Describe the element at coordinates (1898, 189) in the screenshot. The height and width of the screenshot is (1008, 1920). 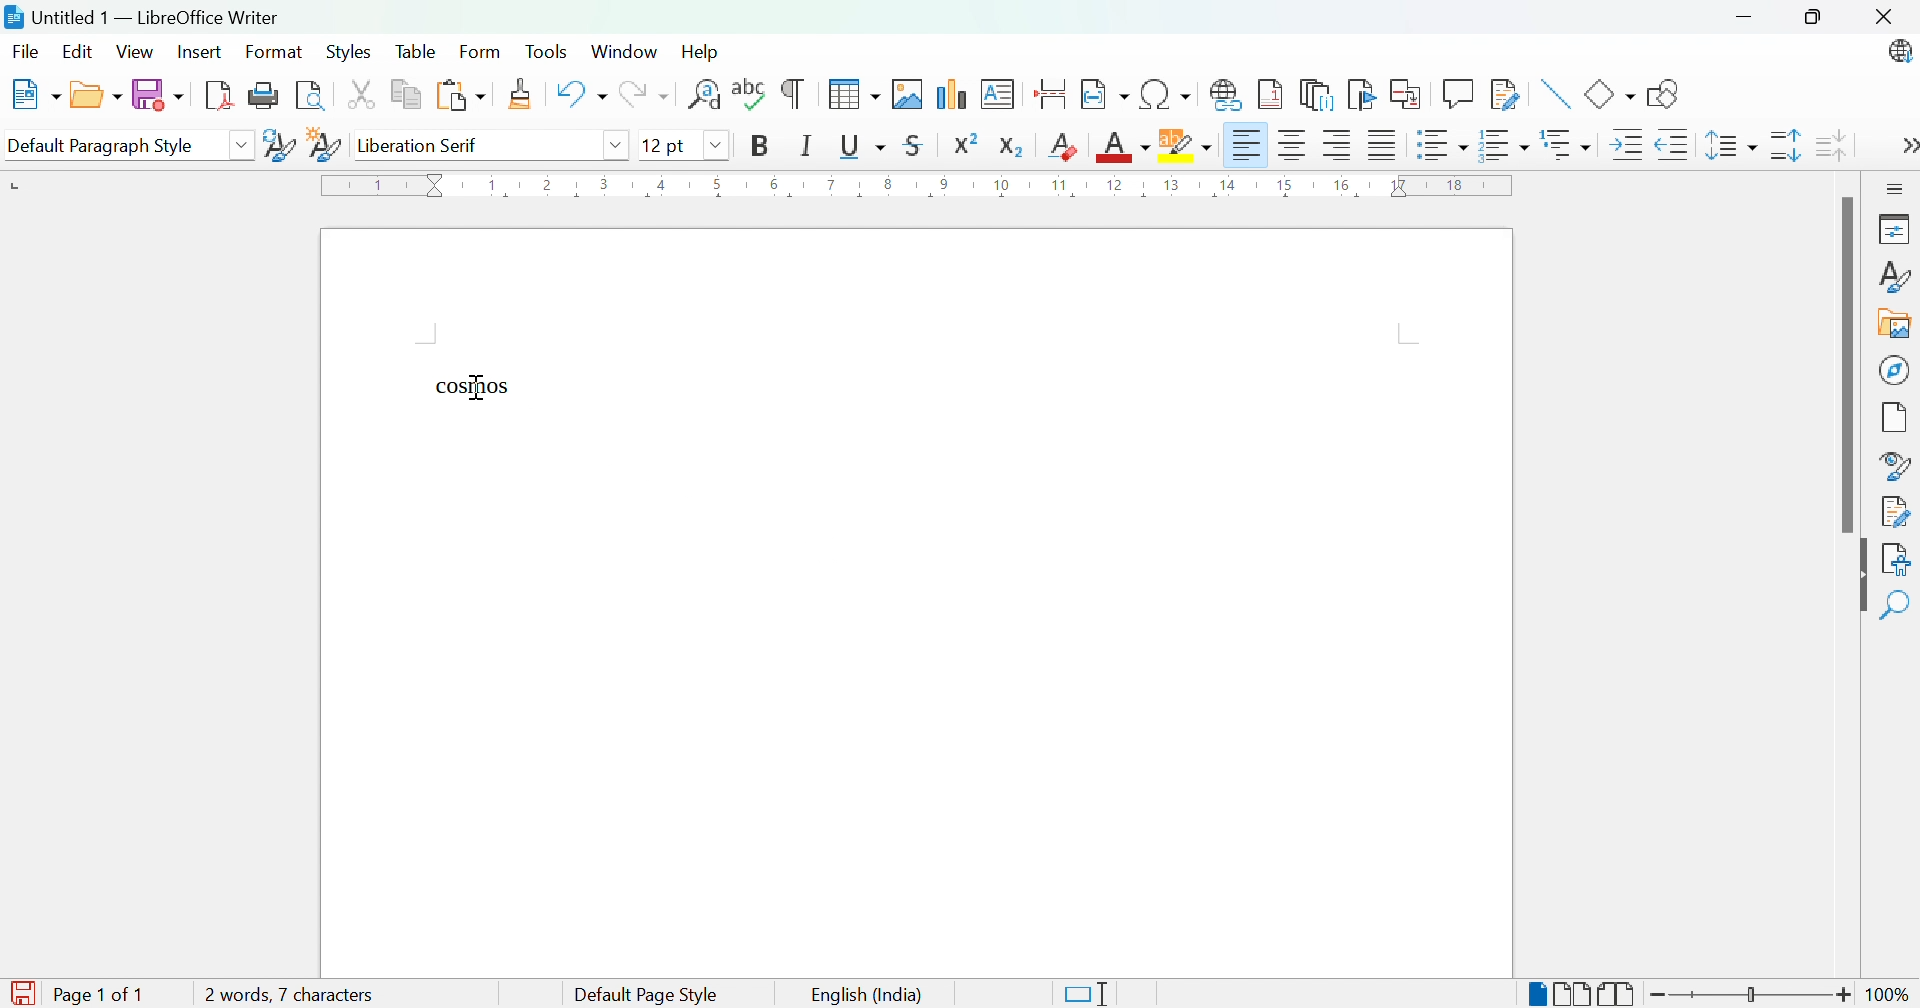
I see `Sidebar settings` at that location.